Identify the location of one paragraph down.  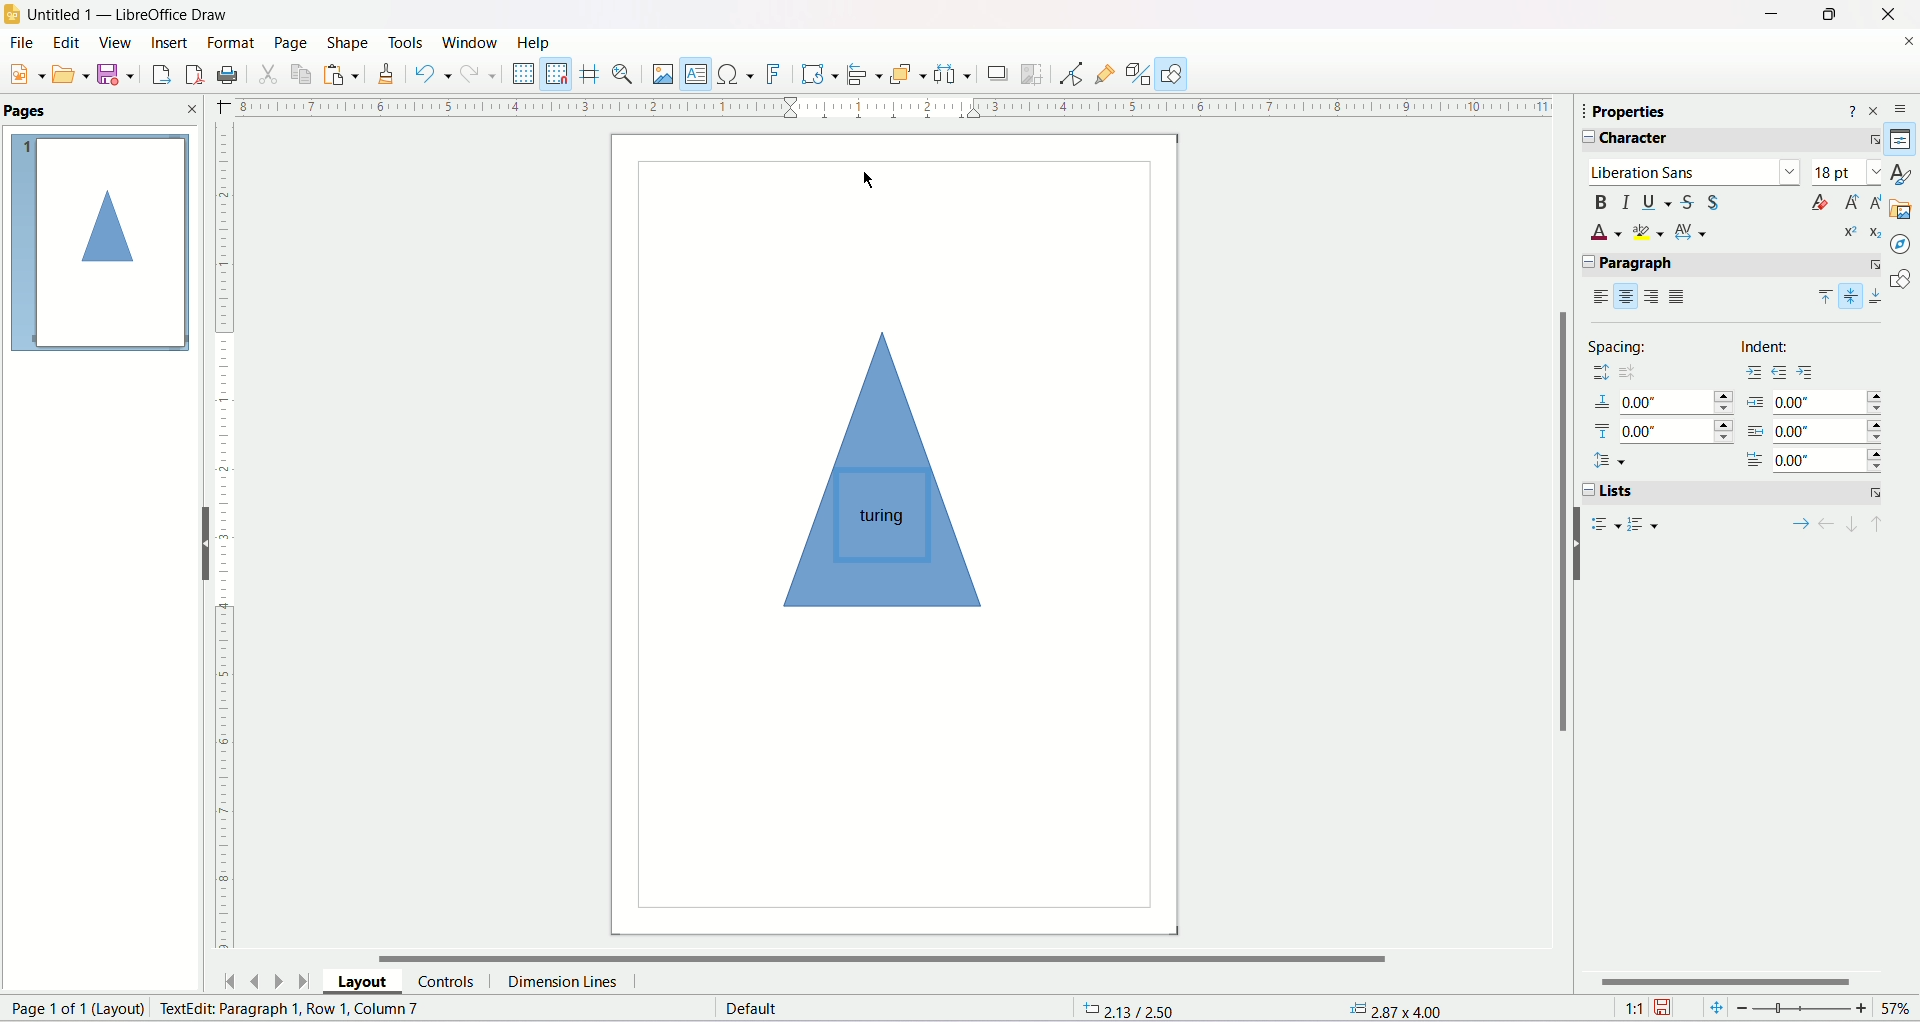
(1853, 525).